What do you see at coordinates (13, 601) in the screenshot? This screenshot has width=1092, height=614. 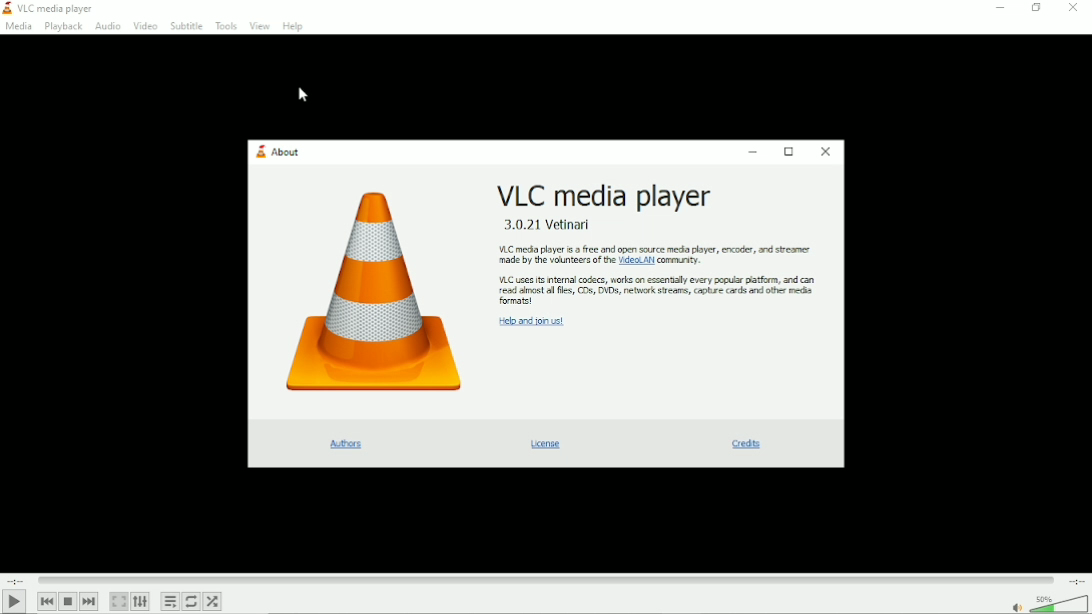 I see `Play` at bounding box center [13, 601].